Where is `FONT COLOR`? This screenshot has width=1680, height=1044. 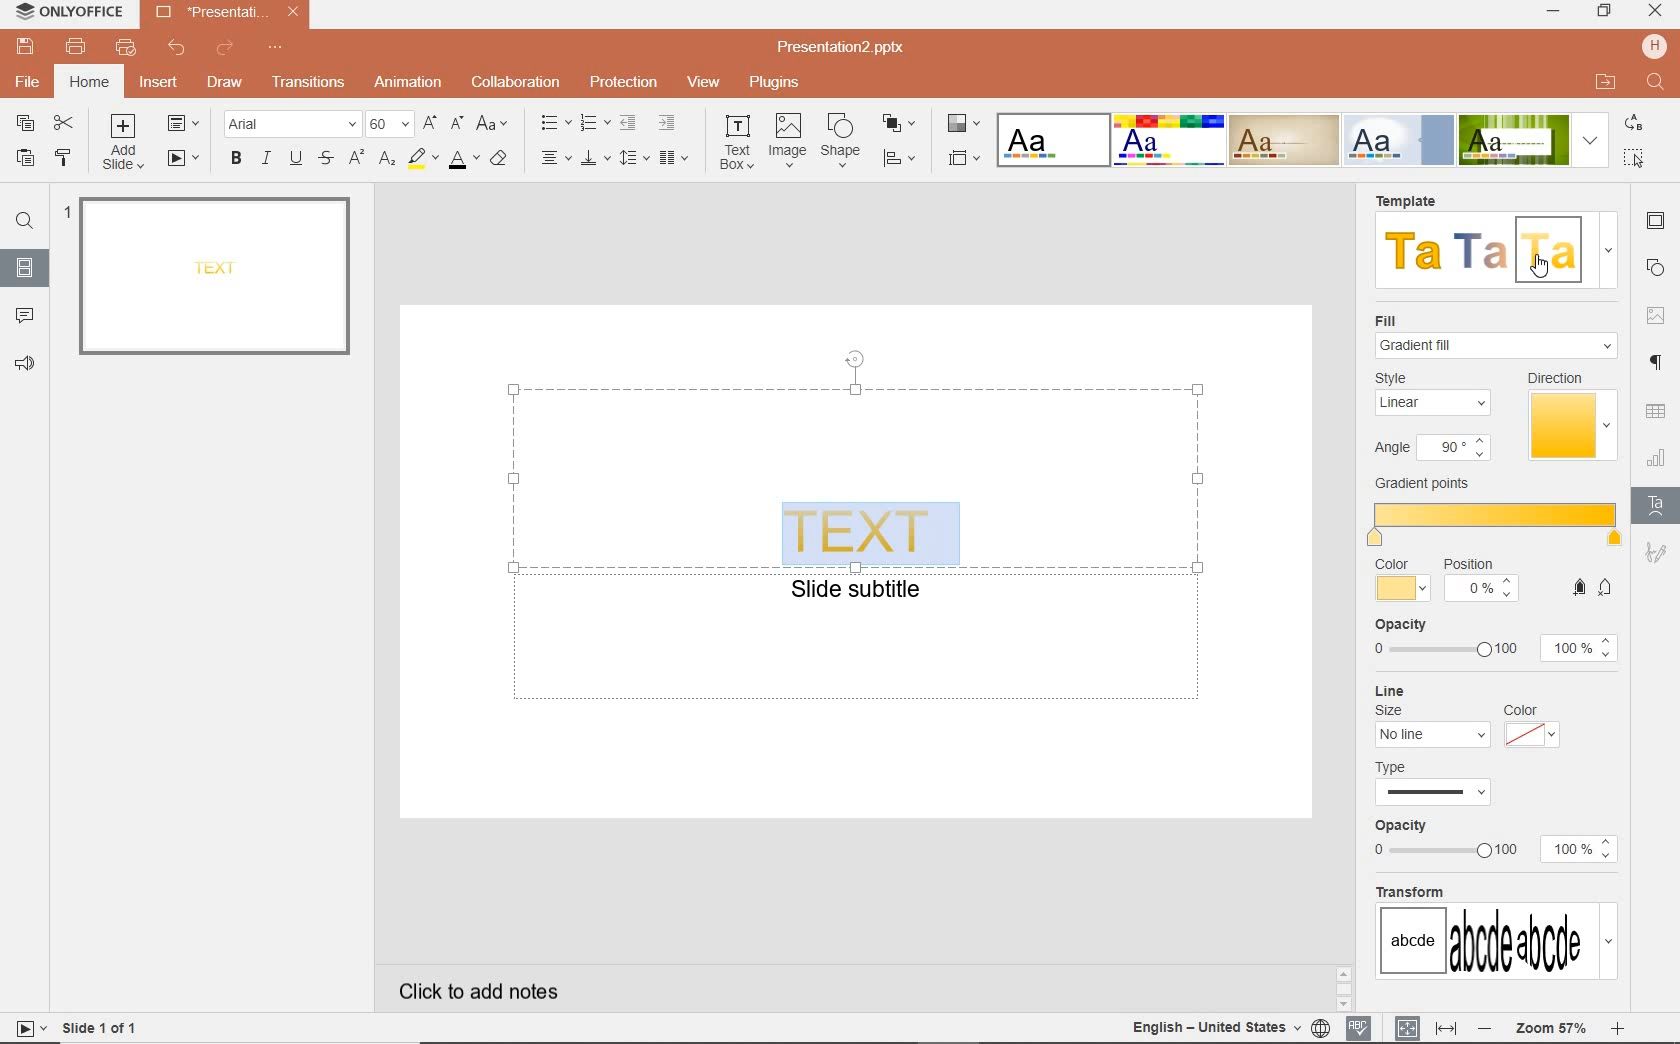
FONT COLOR is located at coordinates (462, 160).